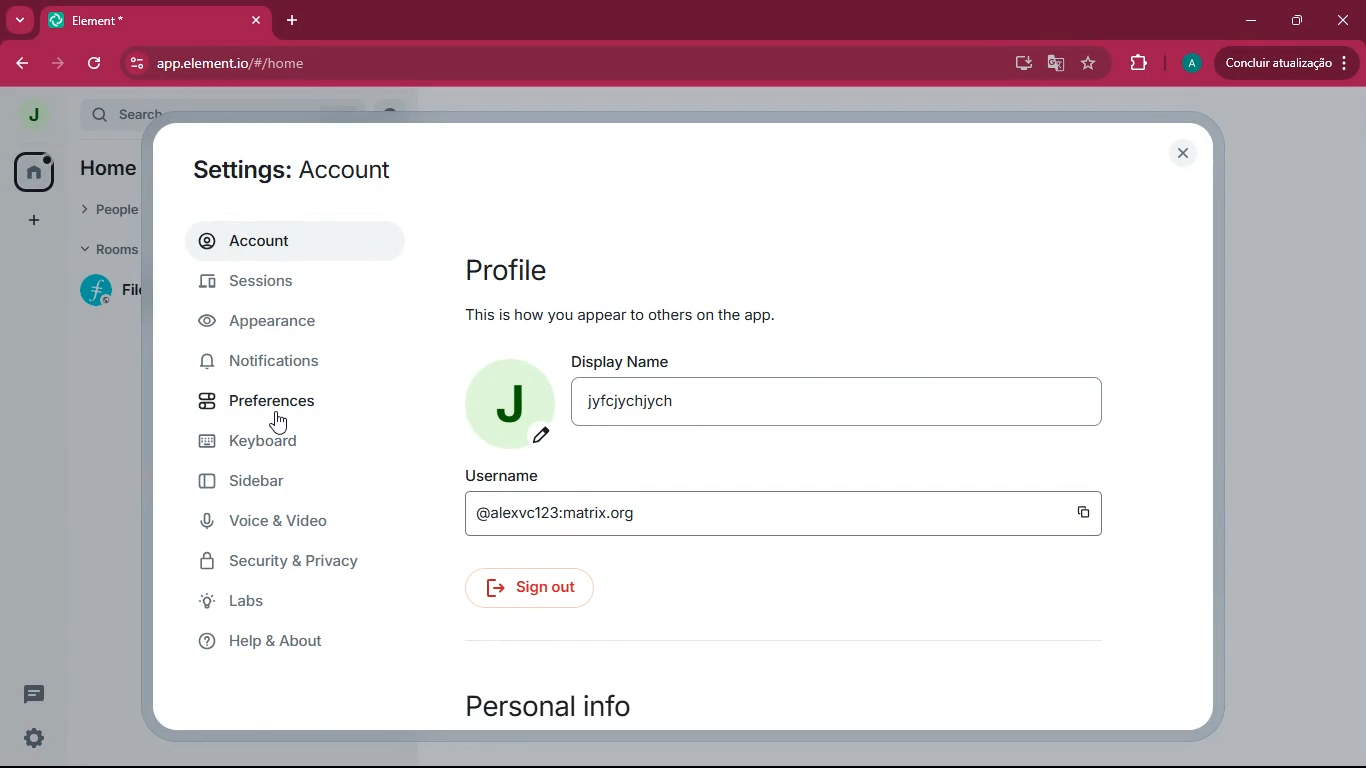 This screenshot has width=1366, height=768. What do you see at coordinates (1284, 63) in the screenshot?
I see `Conduir atualizacado` at bounding box center [1284, 63].